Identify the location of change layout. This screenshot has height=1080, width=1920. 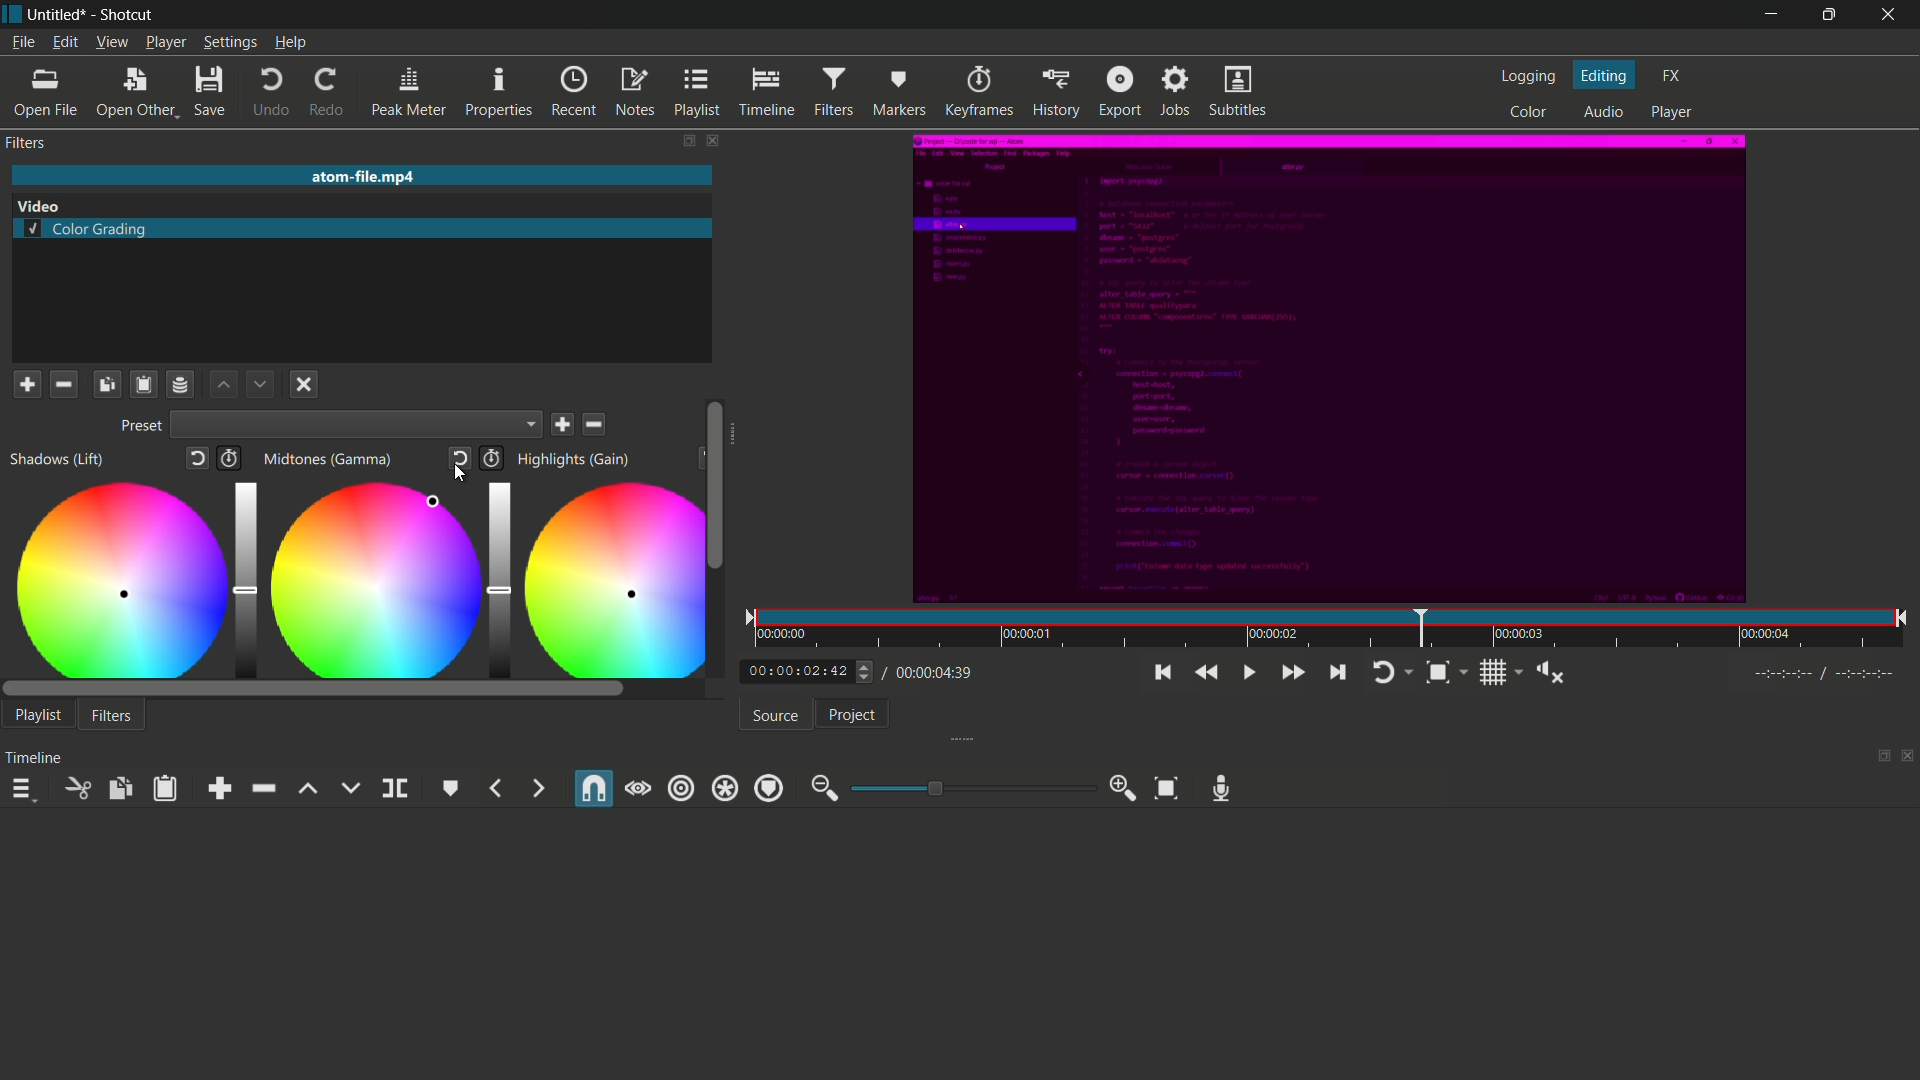
(1877, 757).